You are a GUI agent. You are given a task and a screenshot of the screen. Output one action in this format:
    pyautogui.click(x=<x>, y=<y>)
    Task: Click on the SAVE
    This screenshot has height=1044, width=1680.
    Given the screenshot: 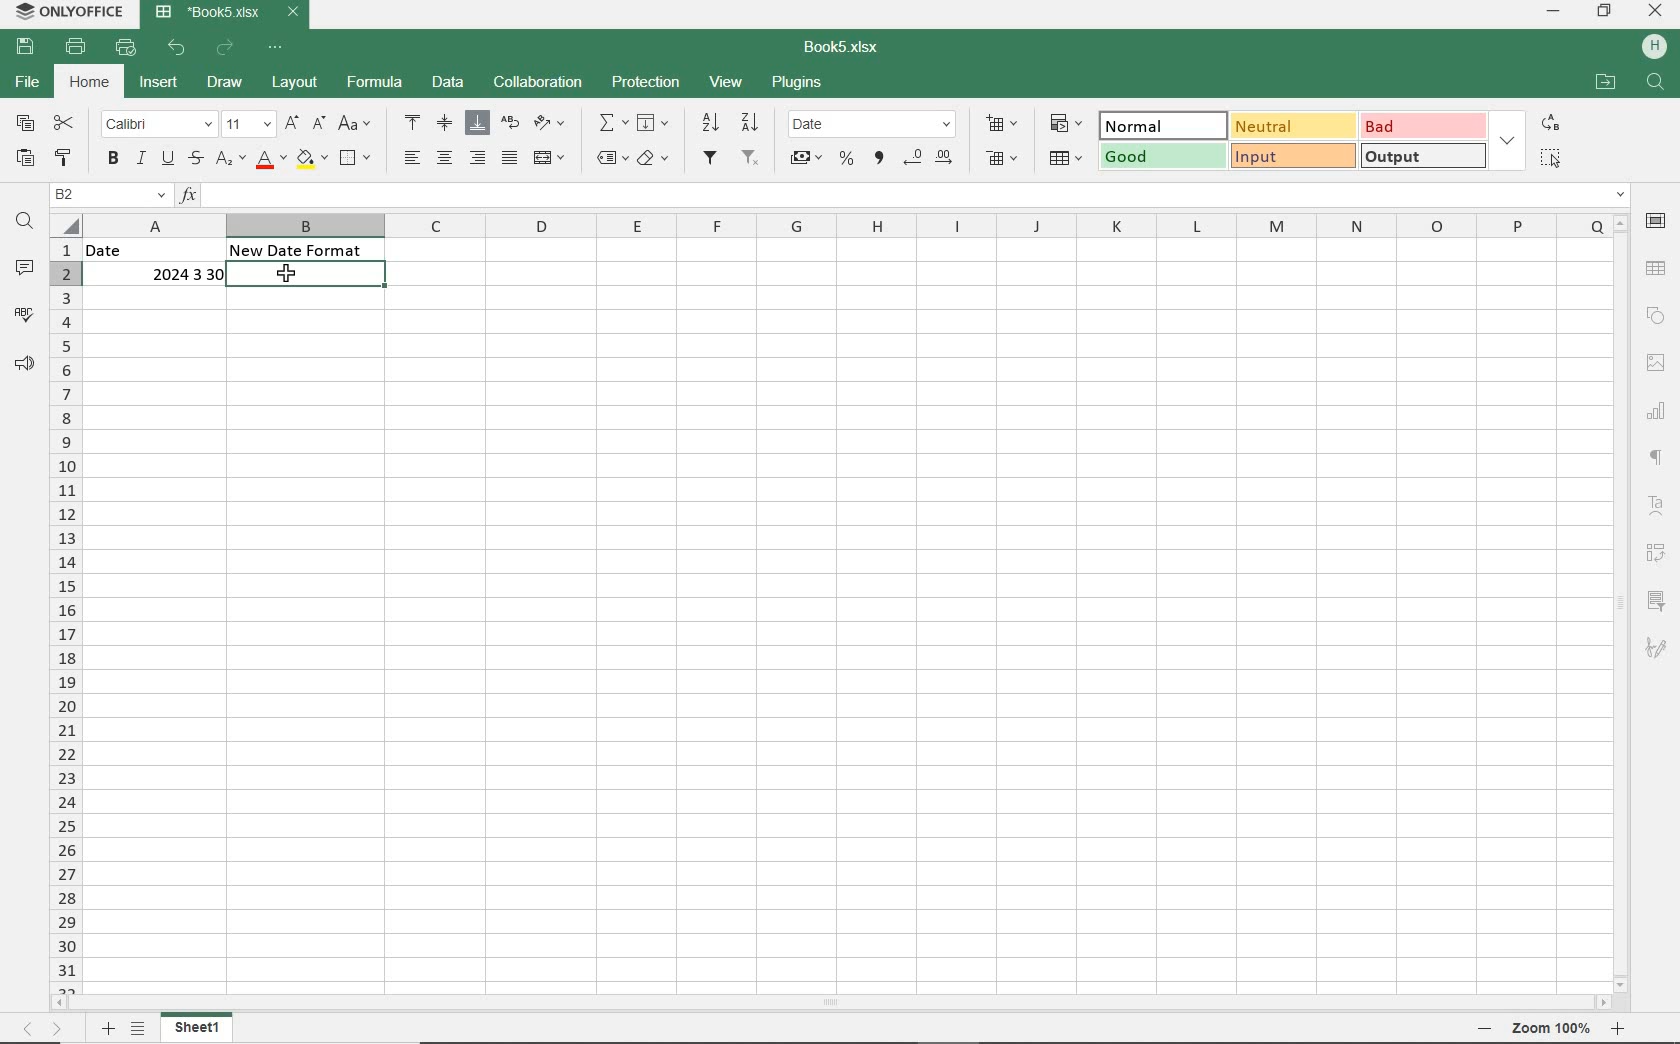 What is the action you would take?
    pyautogui.click(x=26, y=46)
    